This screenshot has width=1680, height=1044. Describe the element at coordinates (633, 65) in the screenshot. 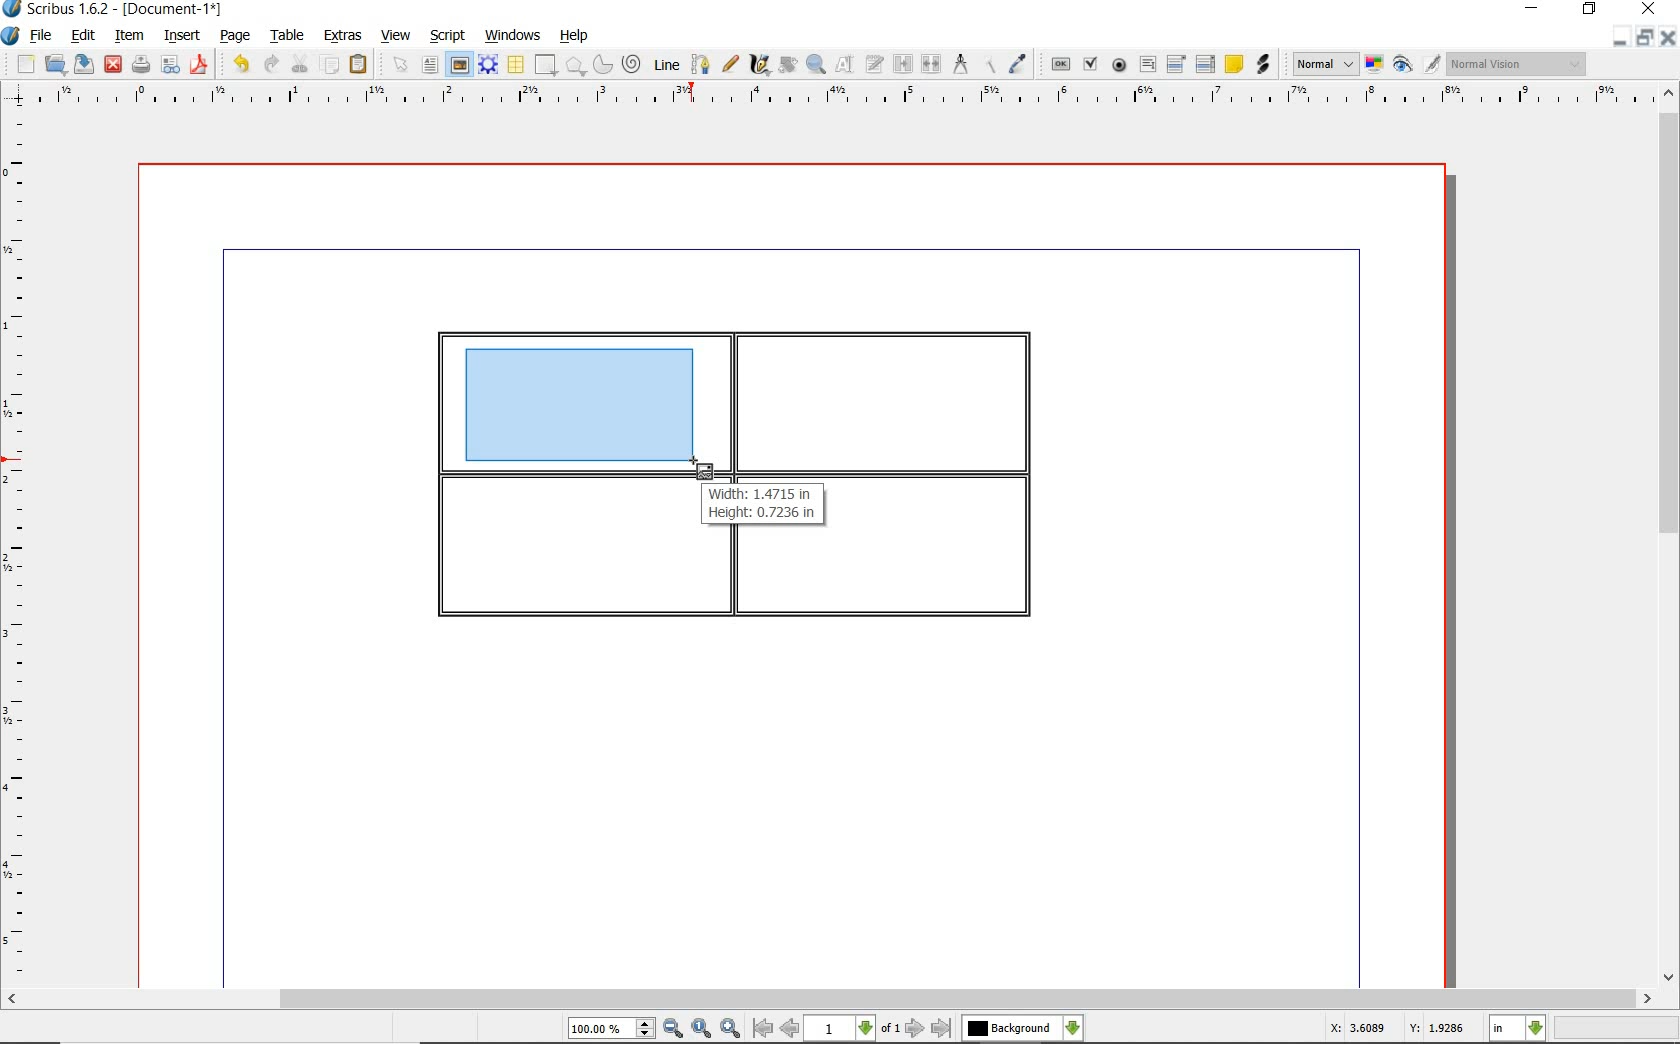

I see `spiral` at that location.